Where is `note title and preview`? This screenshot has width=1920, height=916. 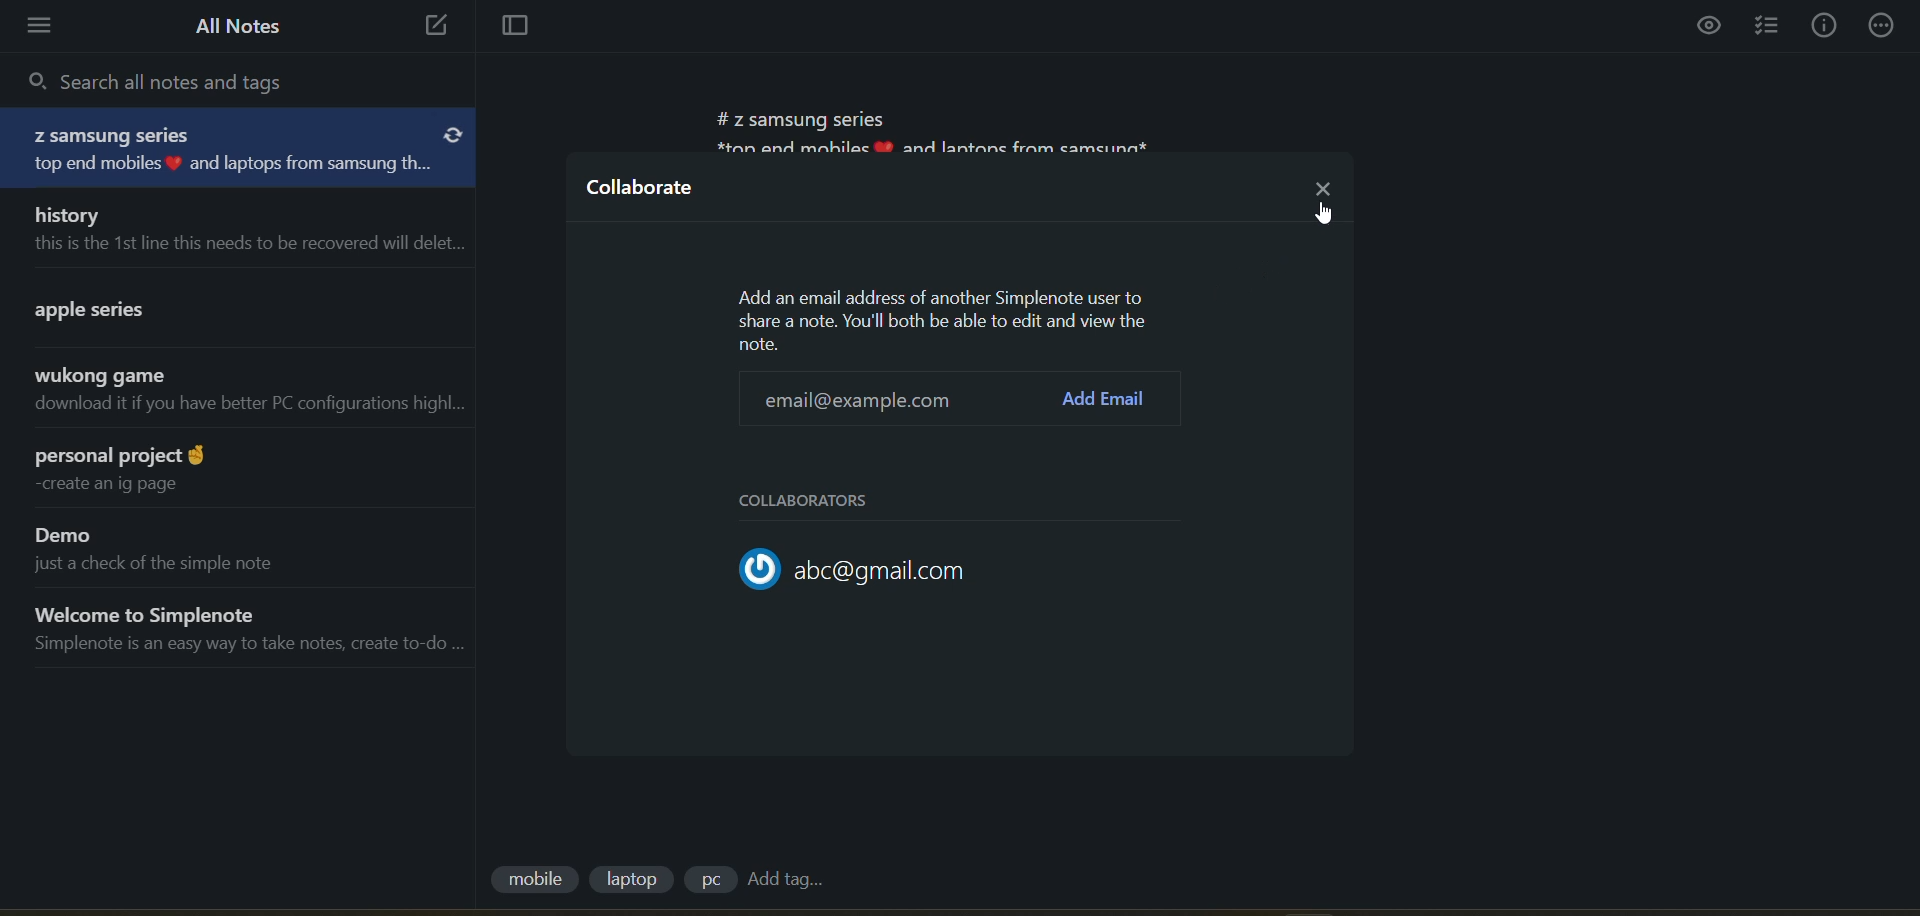 note title and preview is located at coordinates (246, 149).